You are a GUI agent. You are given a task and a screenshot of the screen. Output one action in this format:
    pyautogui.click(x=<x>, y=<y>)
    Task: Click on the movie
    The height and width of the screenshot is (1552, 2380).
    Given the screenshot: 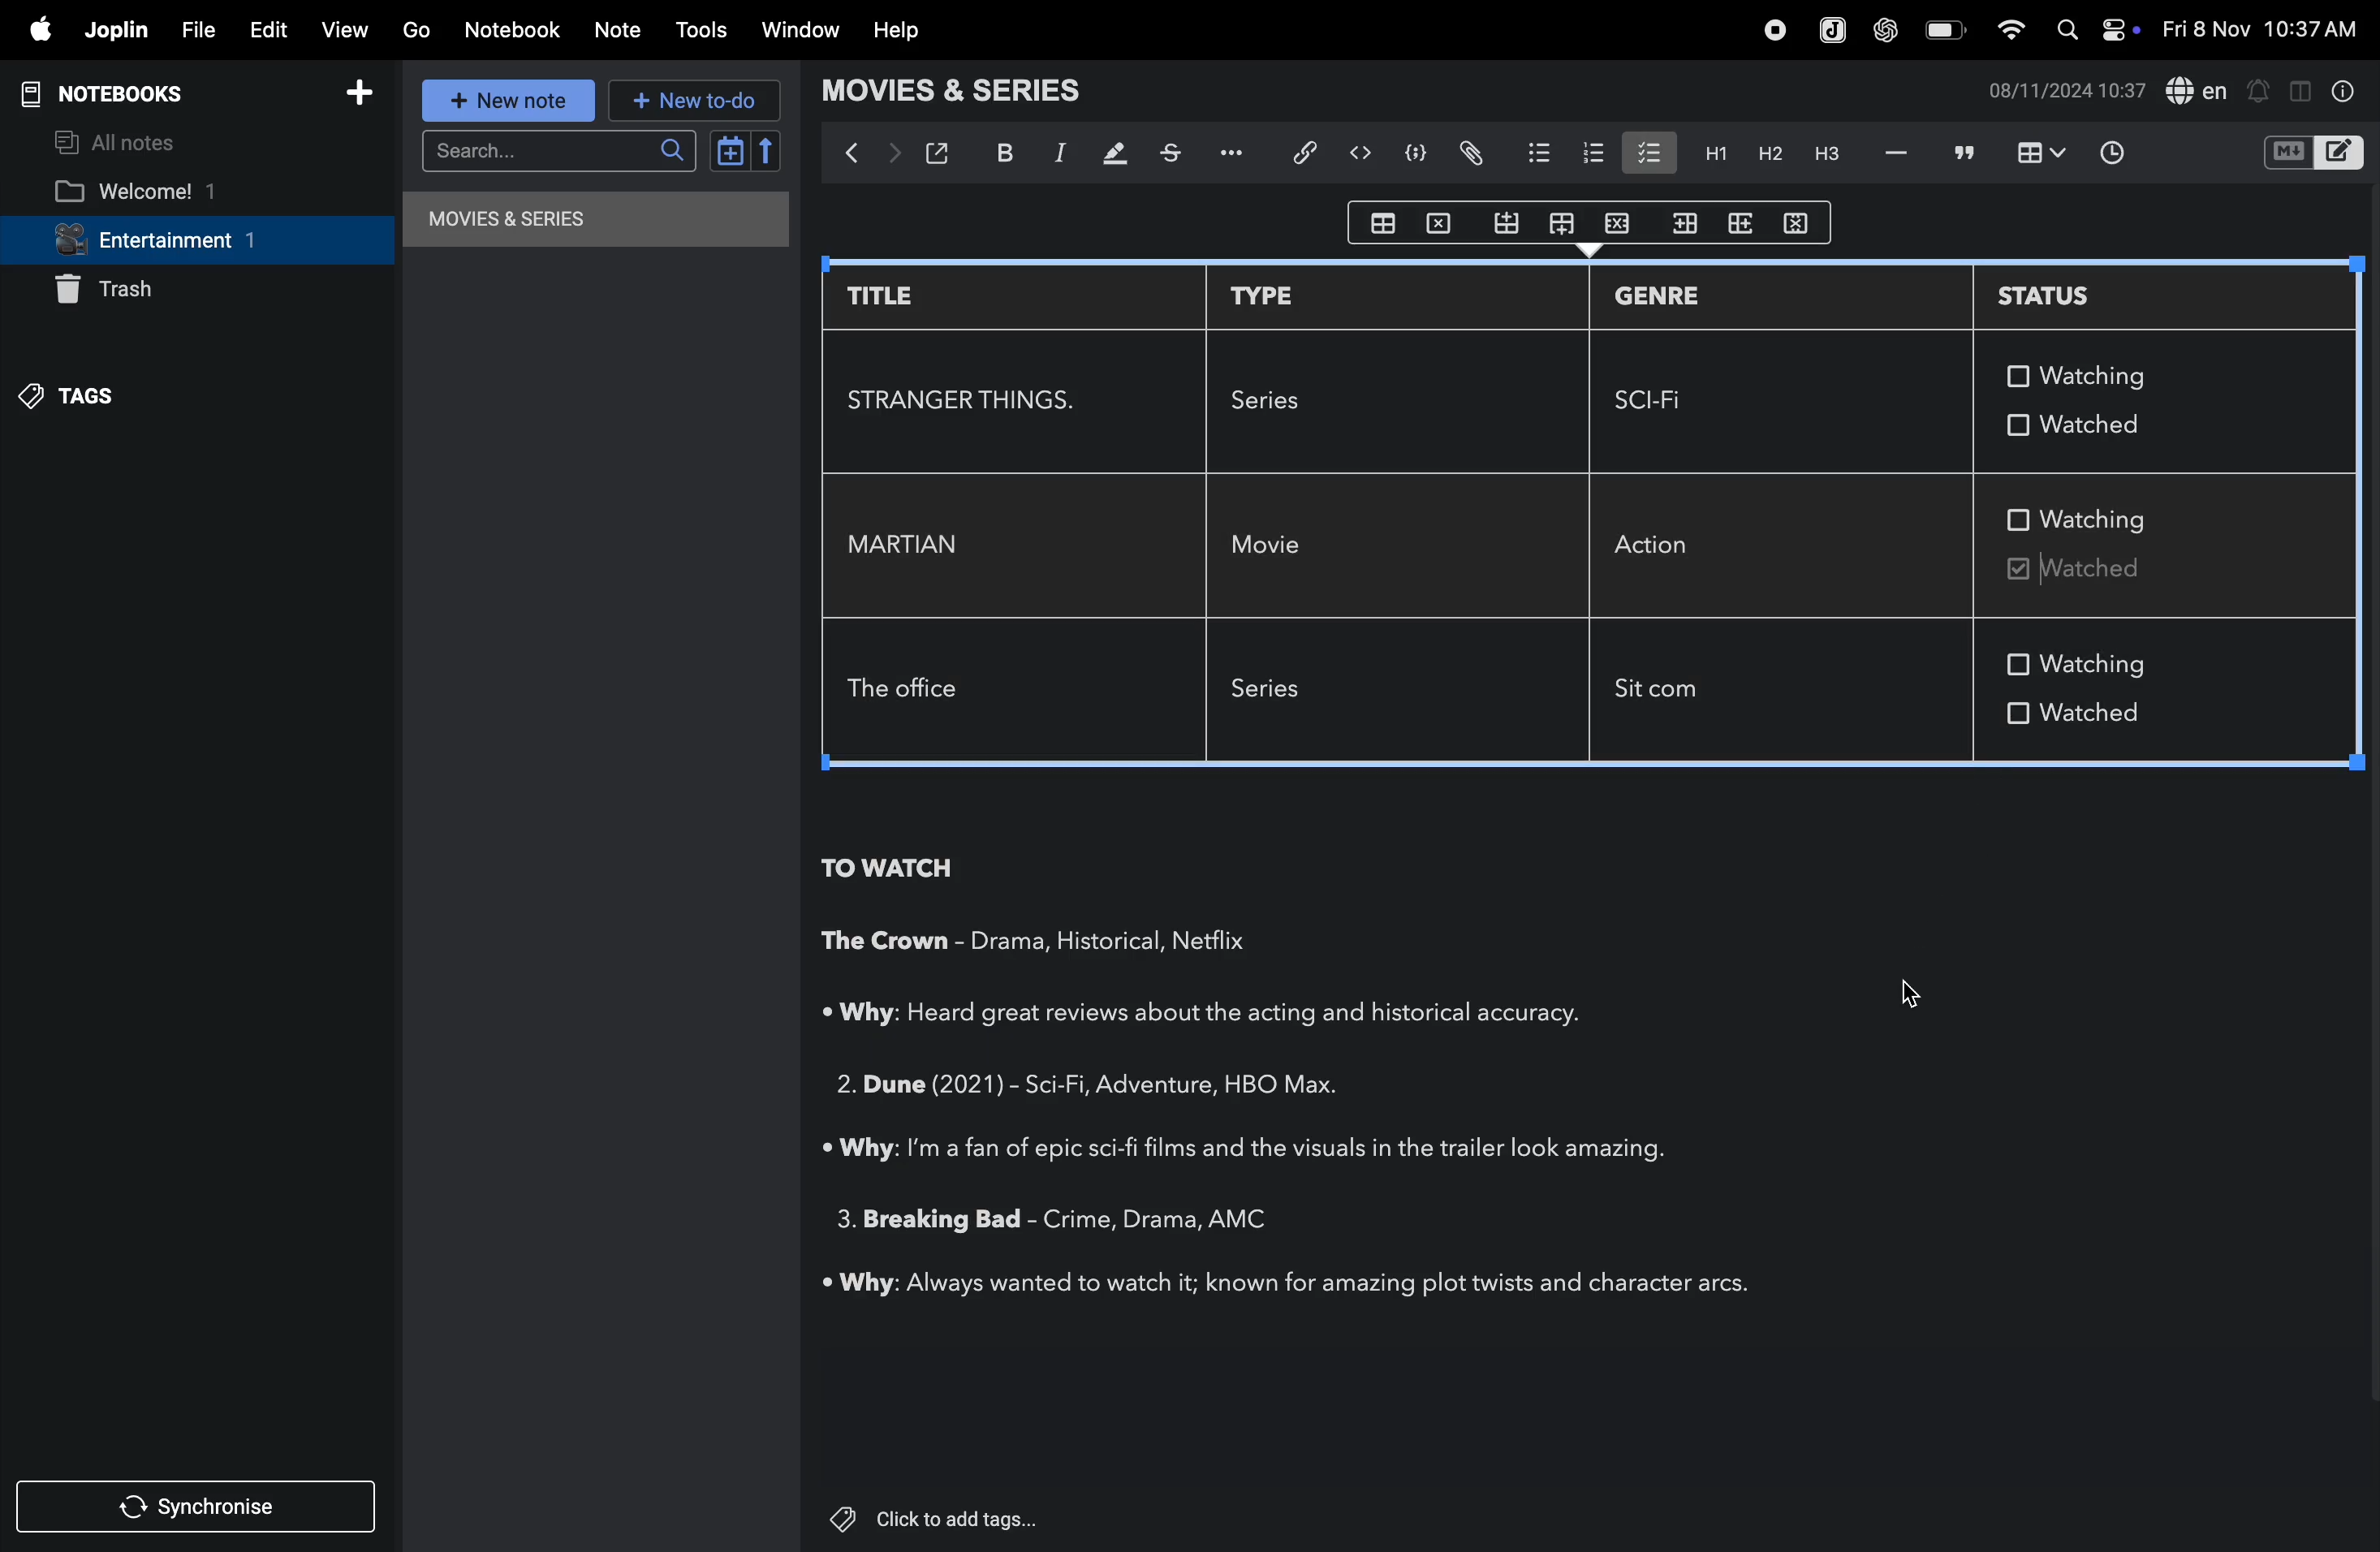 What is the action you would take?
    pyautogui.click(x=1274, y=547)
    